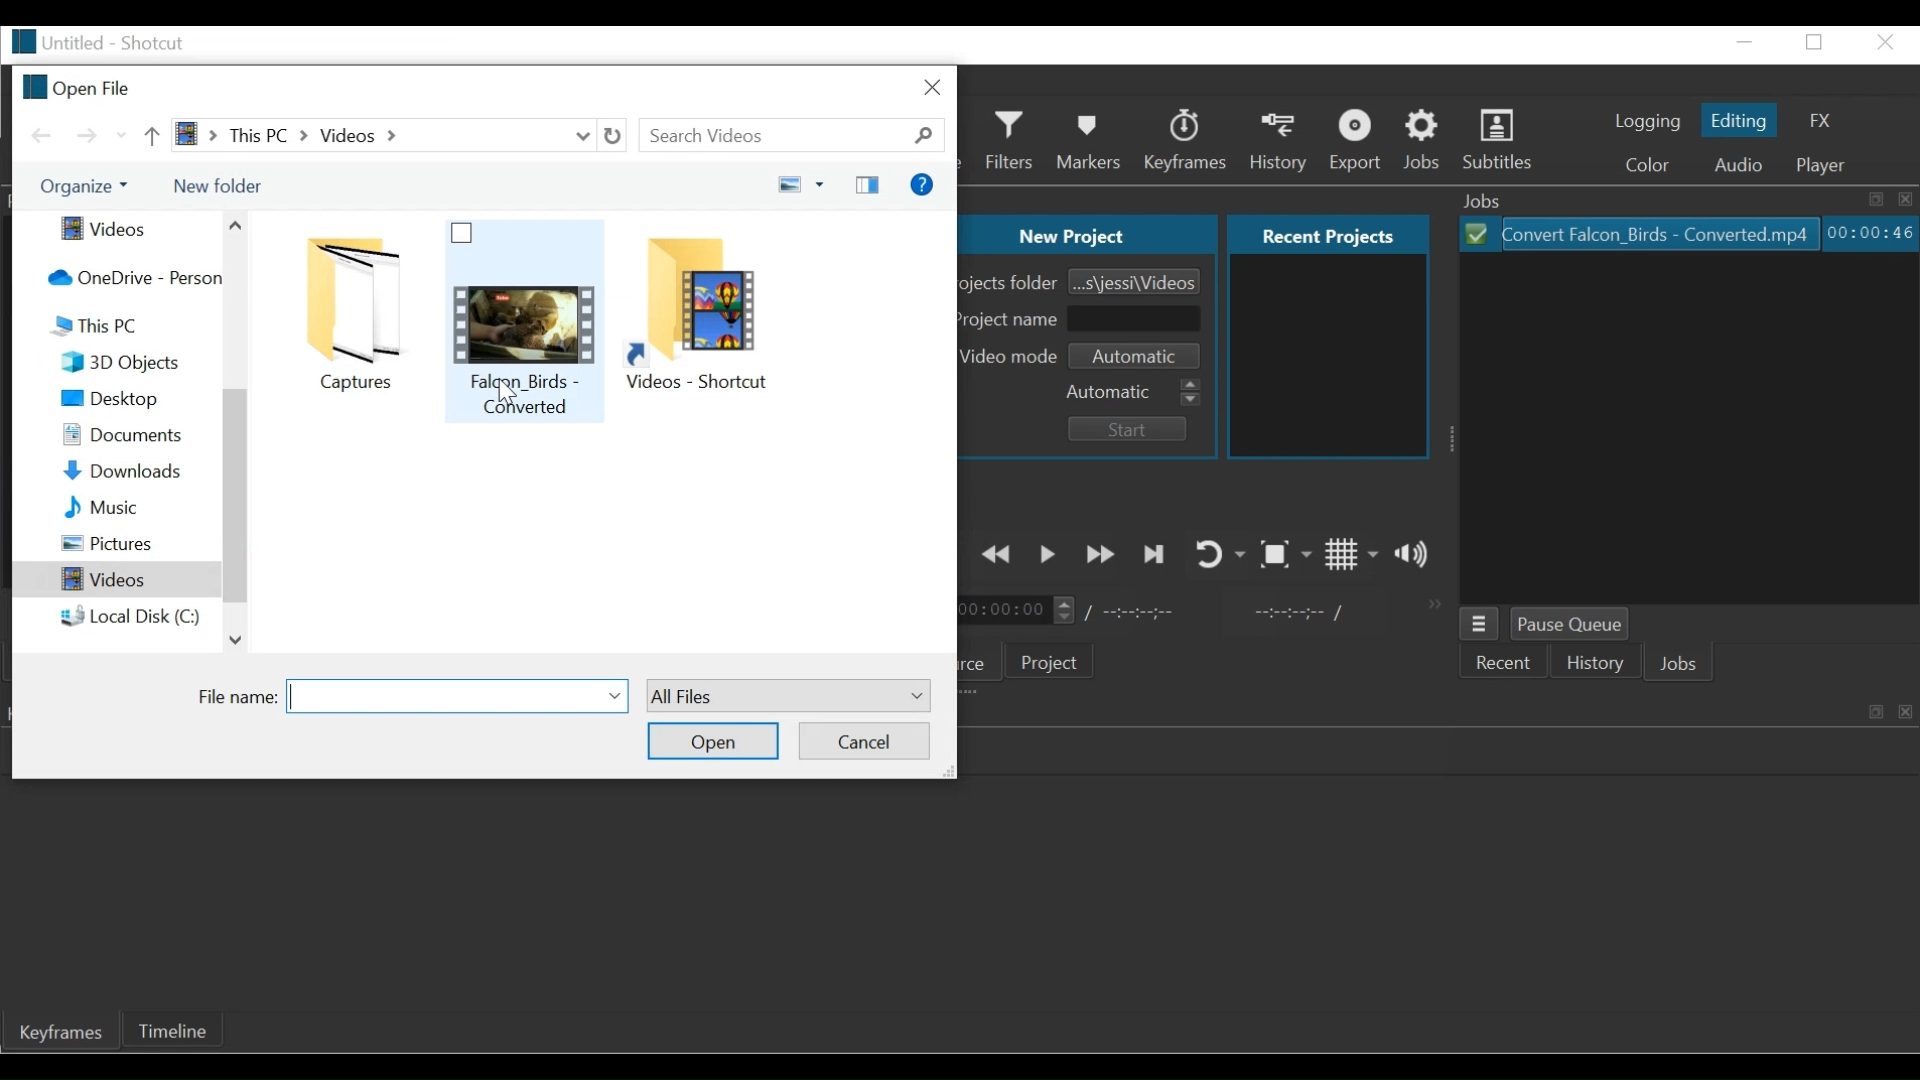  What do you see at coordinates (235, 640) in the screenshot?
I see `Scroll down` at bounding box center [235, 640].